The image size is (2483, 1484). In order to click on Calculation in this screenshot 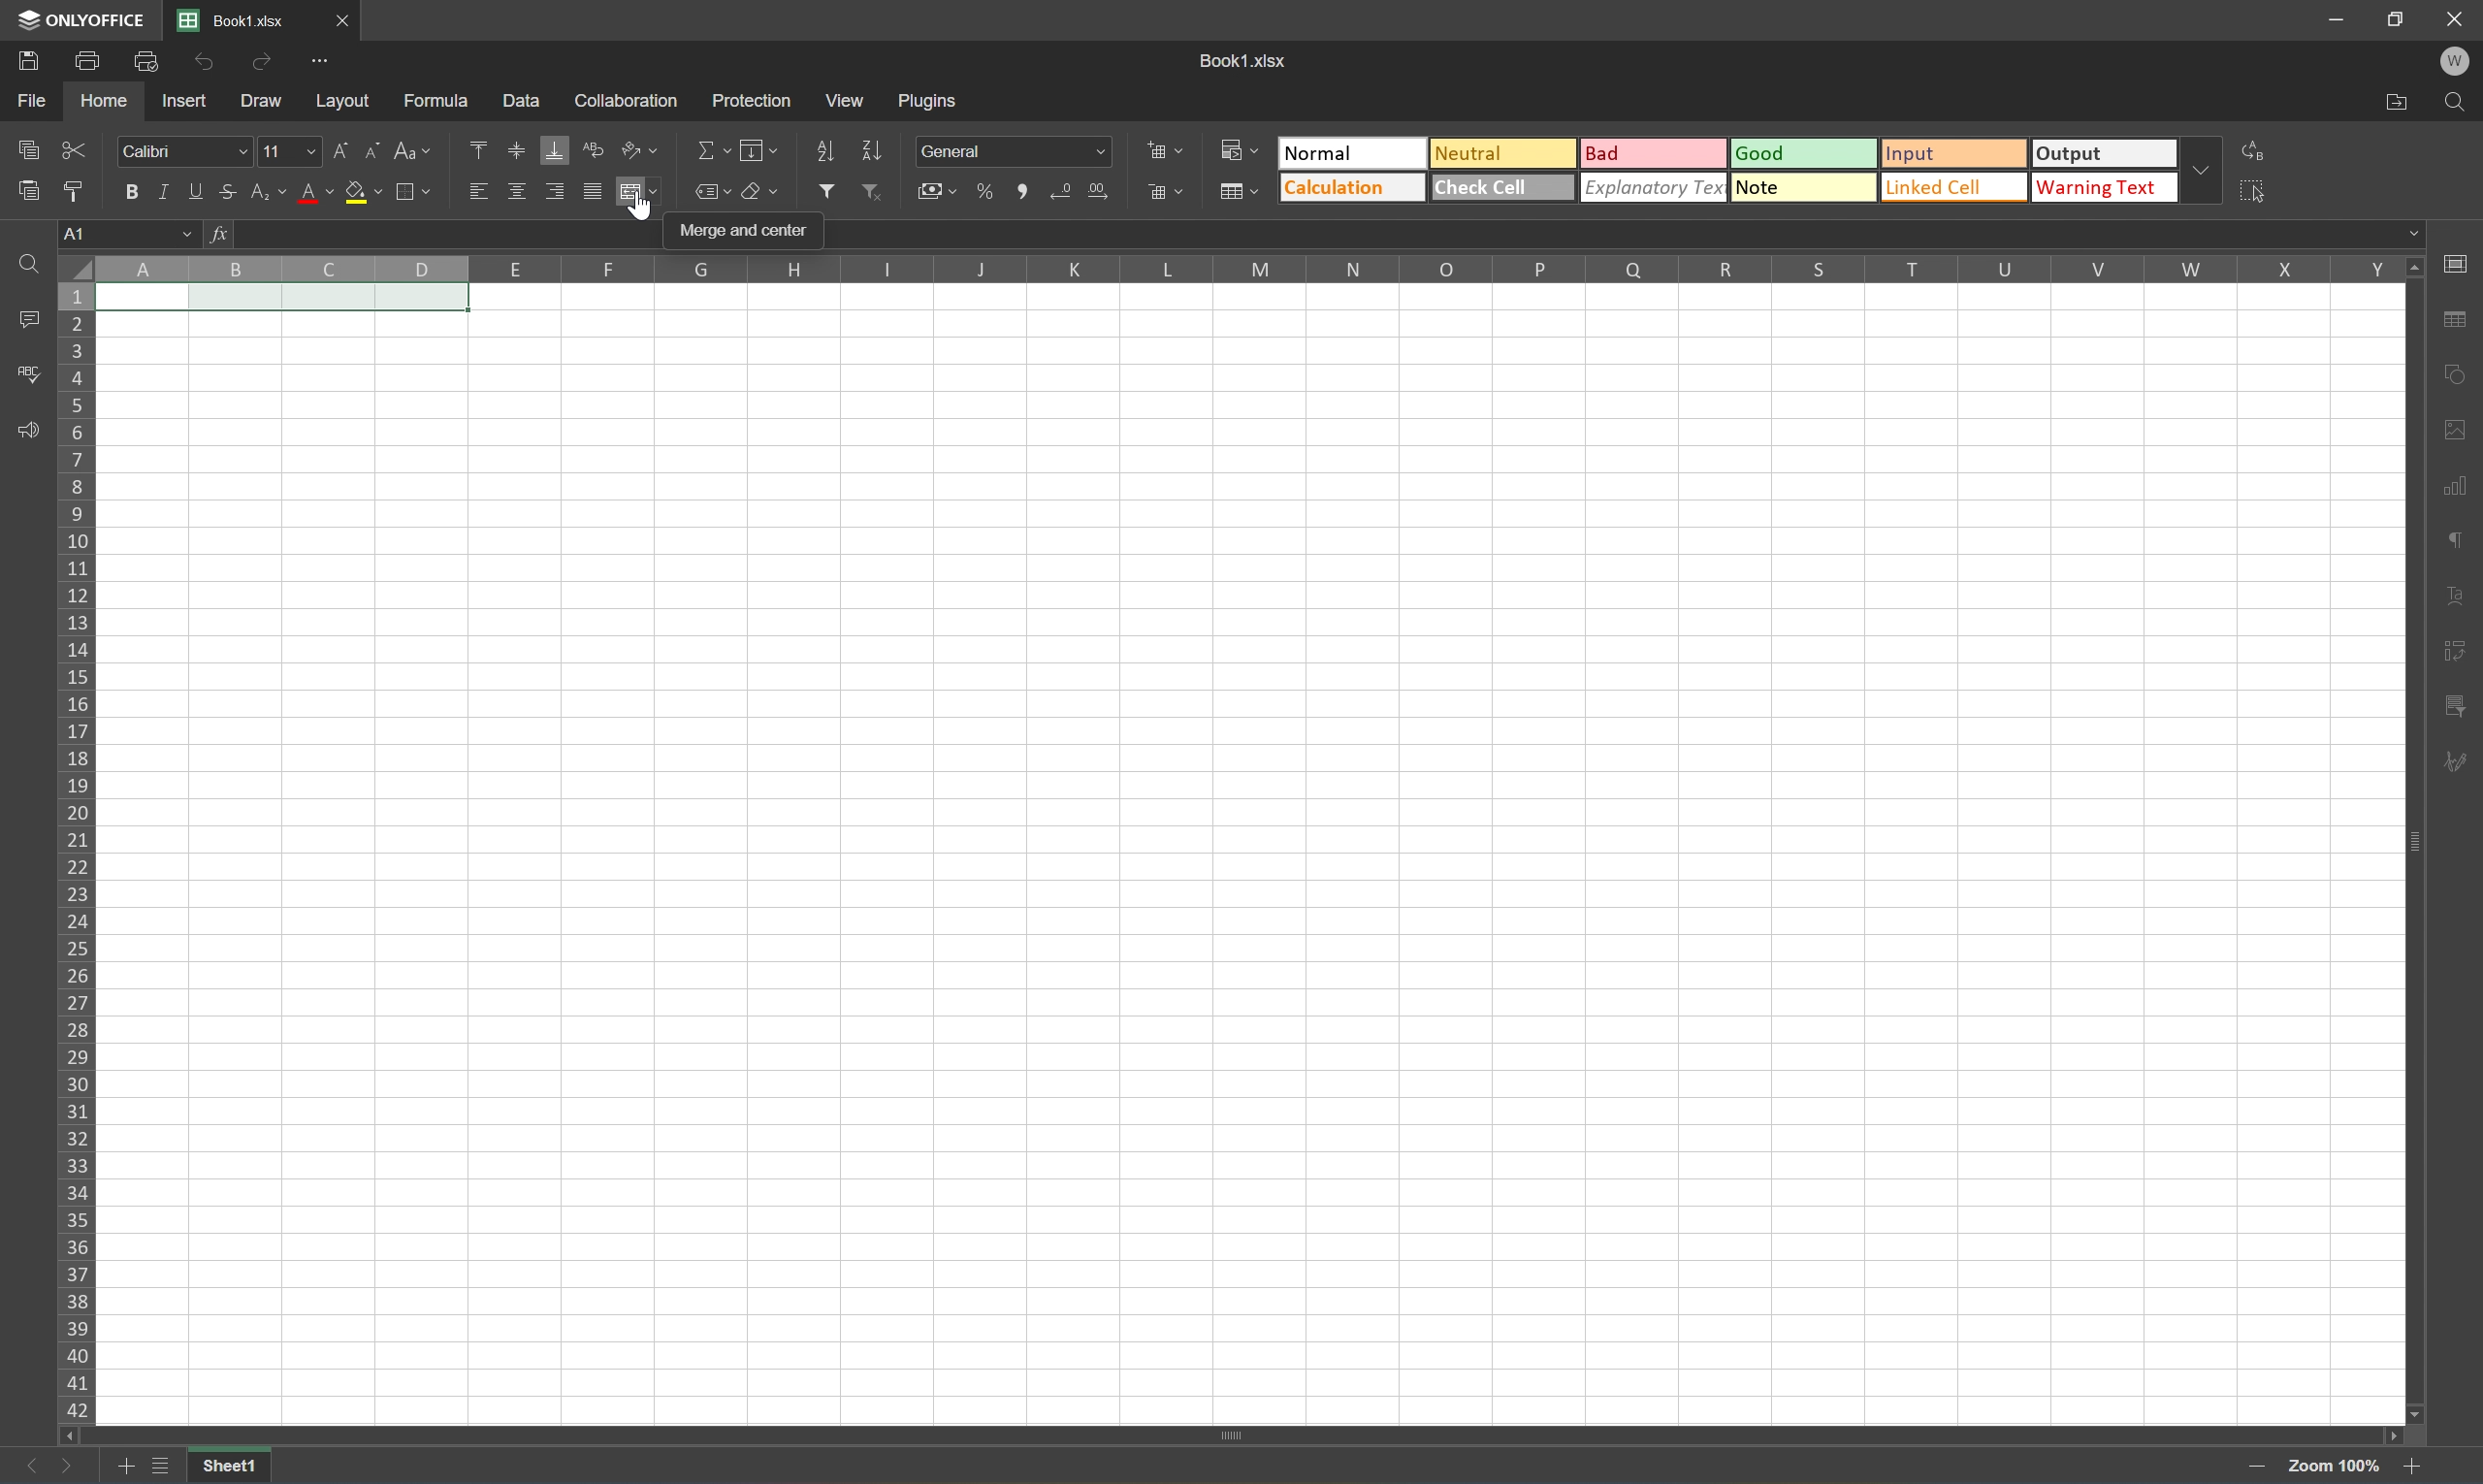, I will do `click(1352, 188)`.